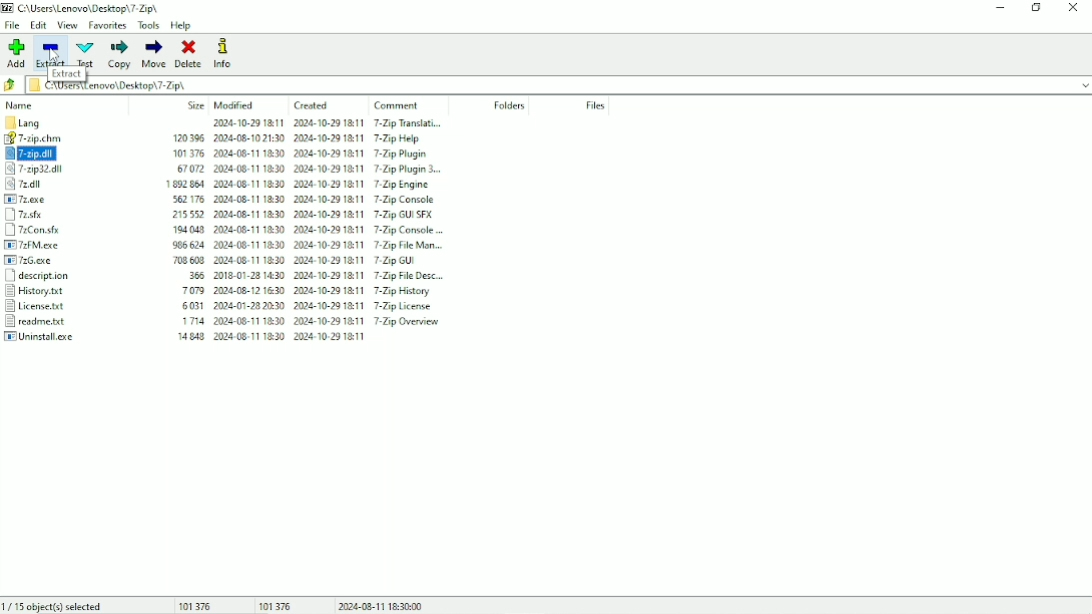 The width and height of the screenshot is (1092, 614). What do you see at coordinates (86, 54) in the screenshot?
I see `Test` at bounding box center [86, 54].